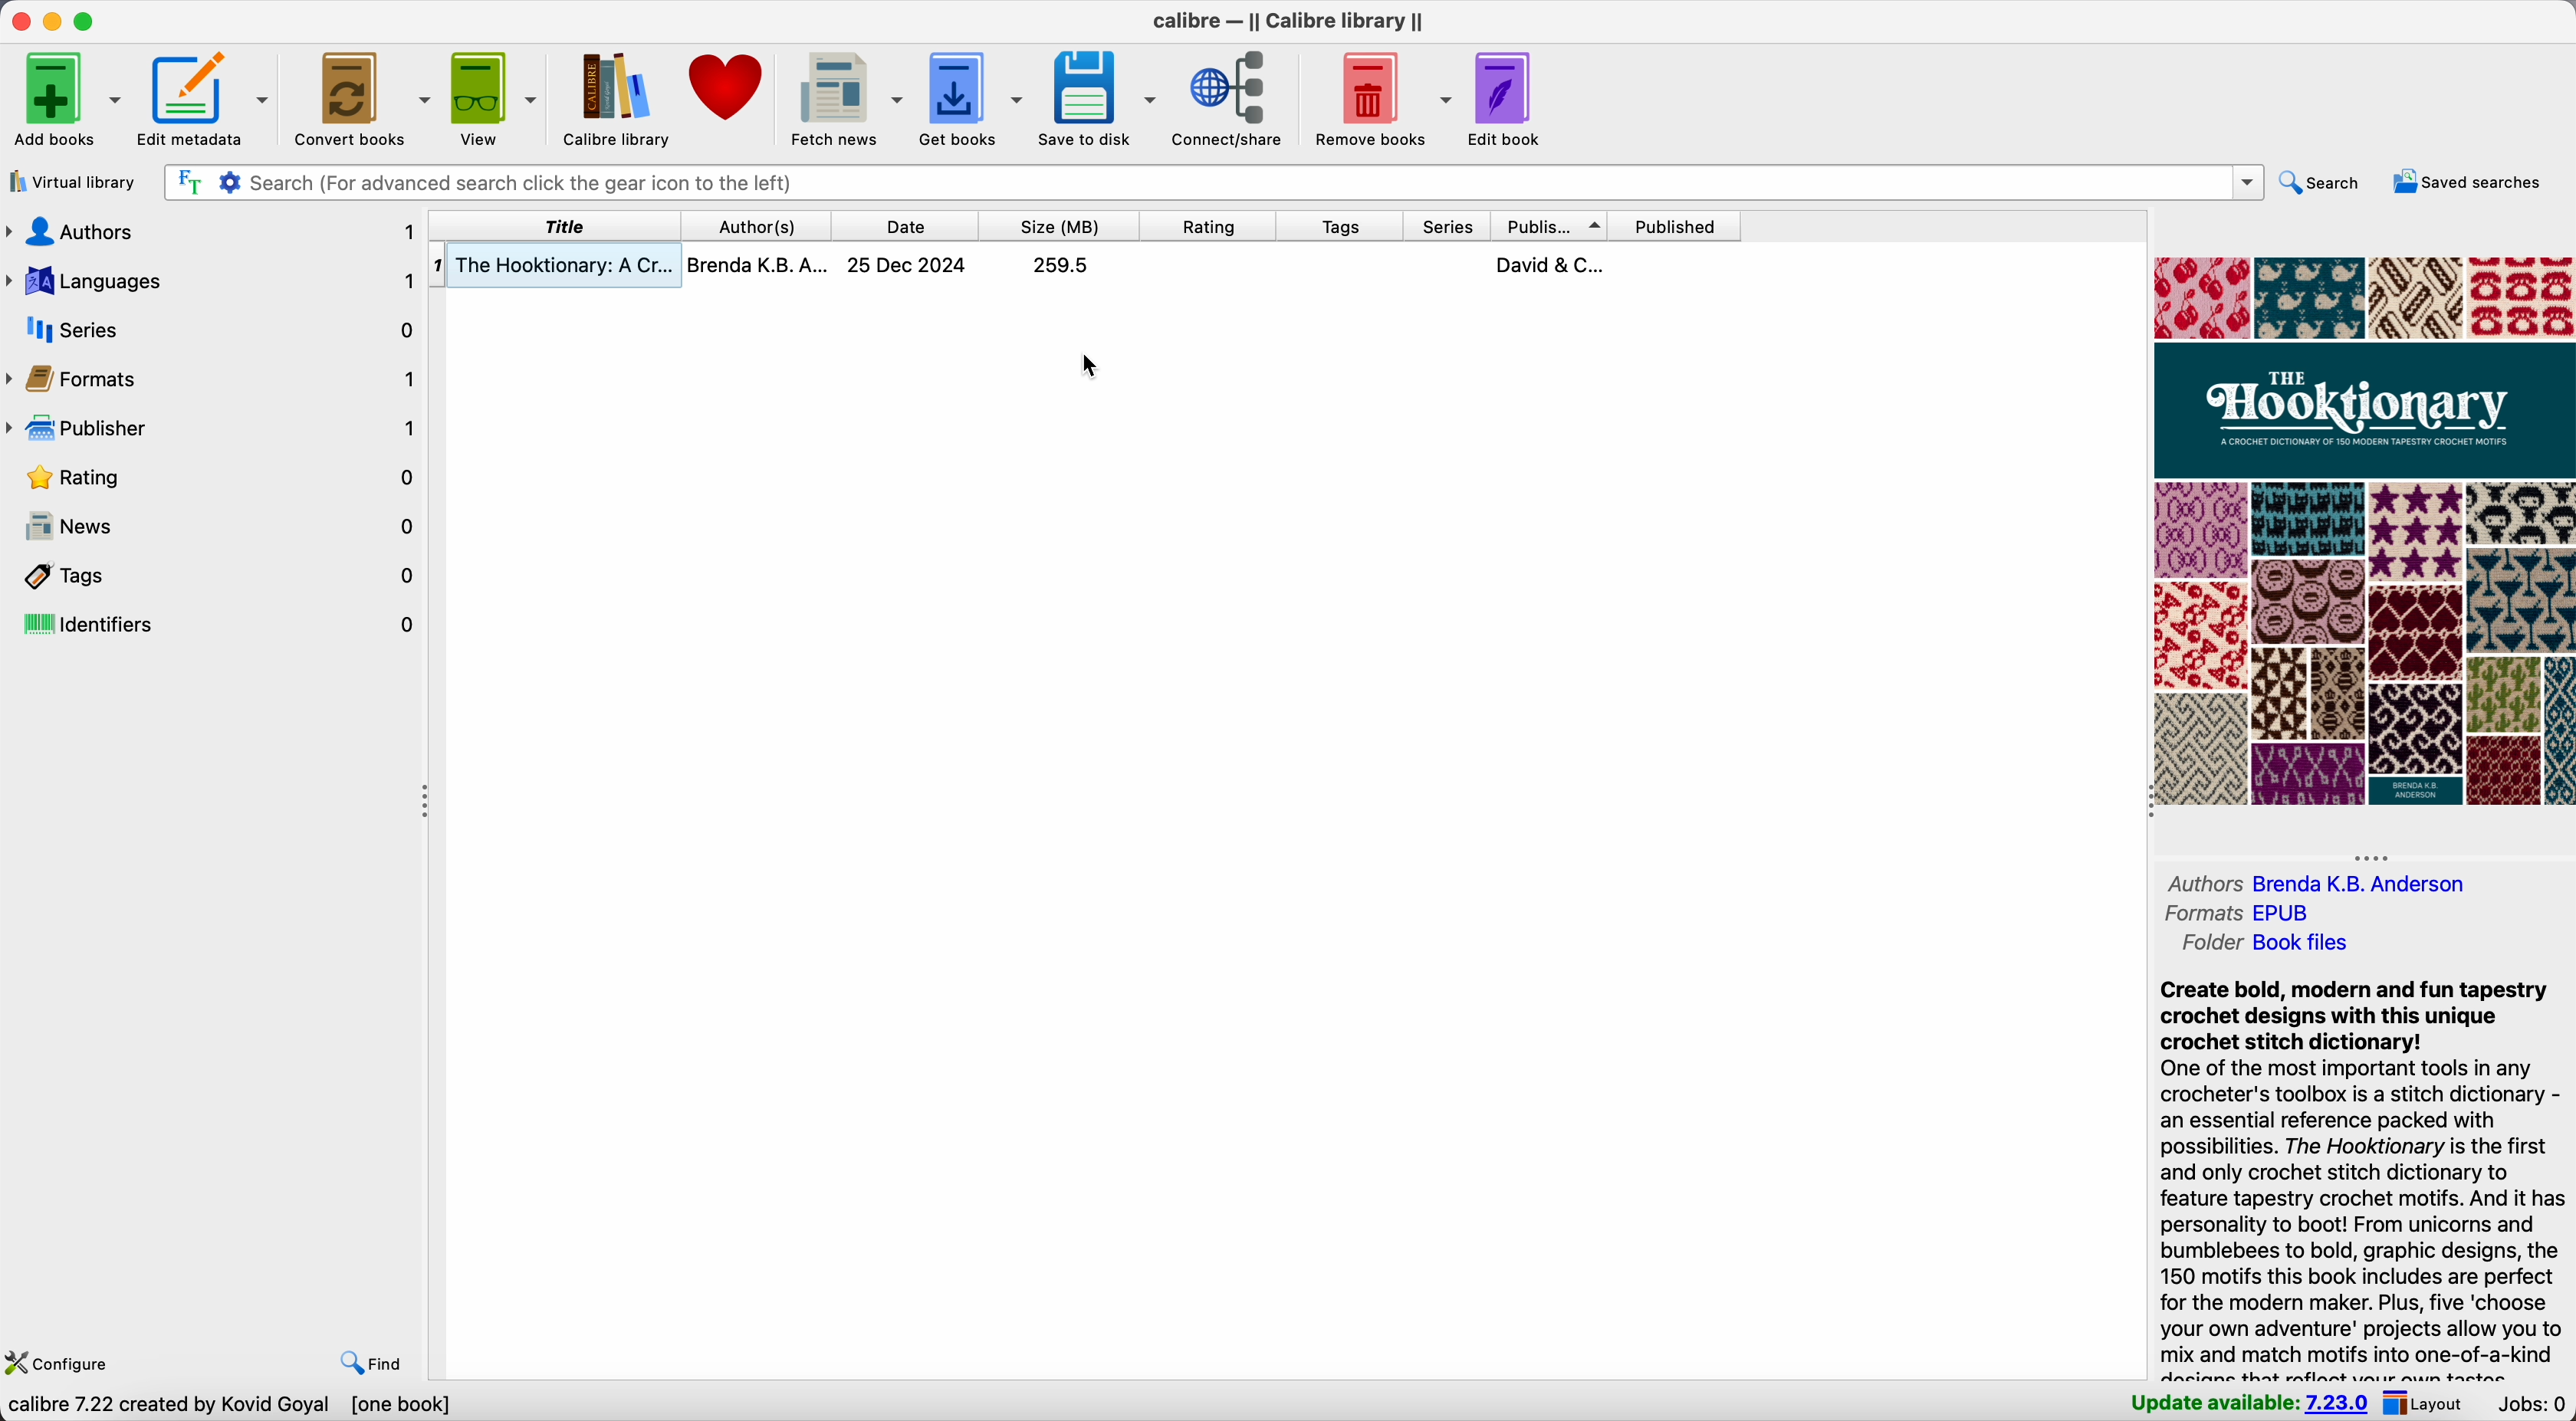 This screenshot has width=2576, height=1421. I want to click on connect/share, so click(1232, 101).